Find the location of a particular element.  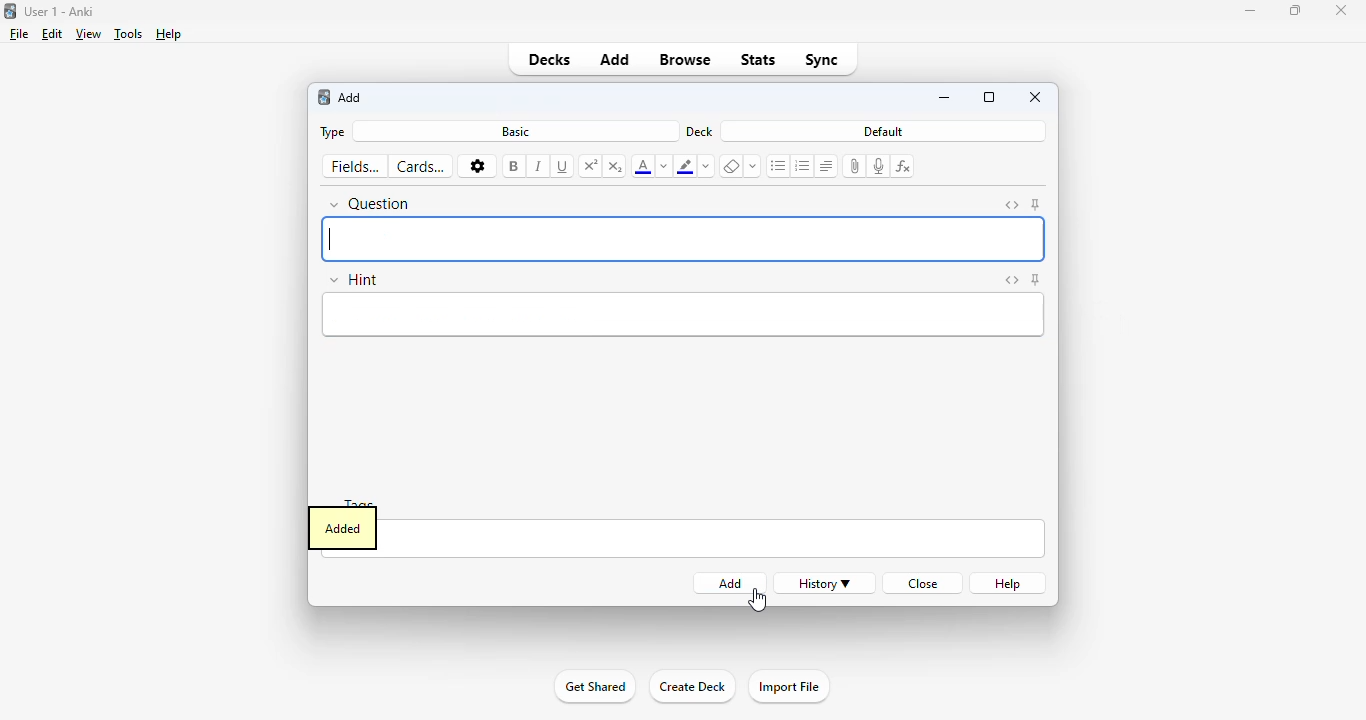

help is located at coordinates (170, 34).